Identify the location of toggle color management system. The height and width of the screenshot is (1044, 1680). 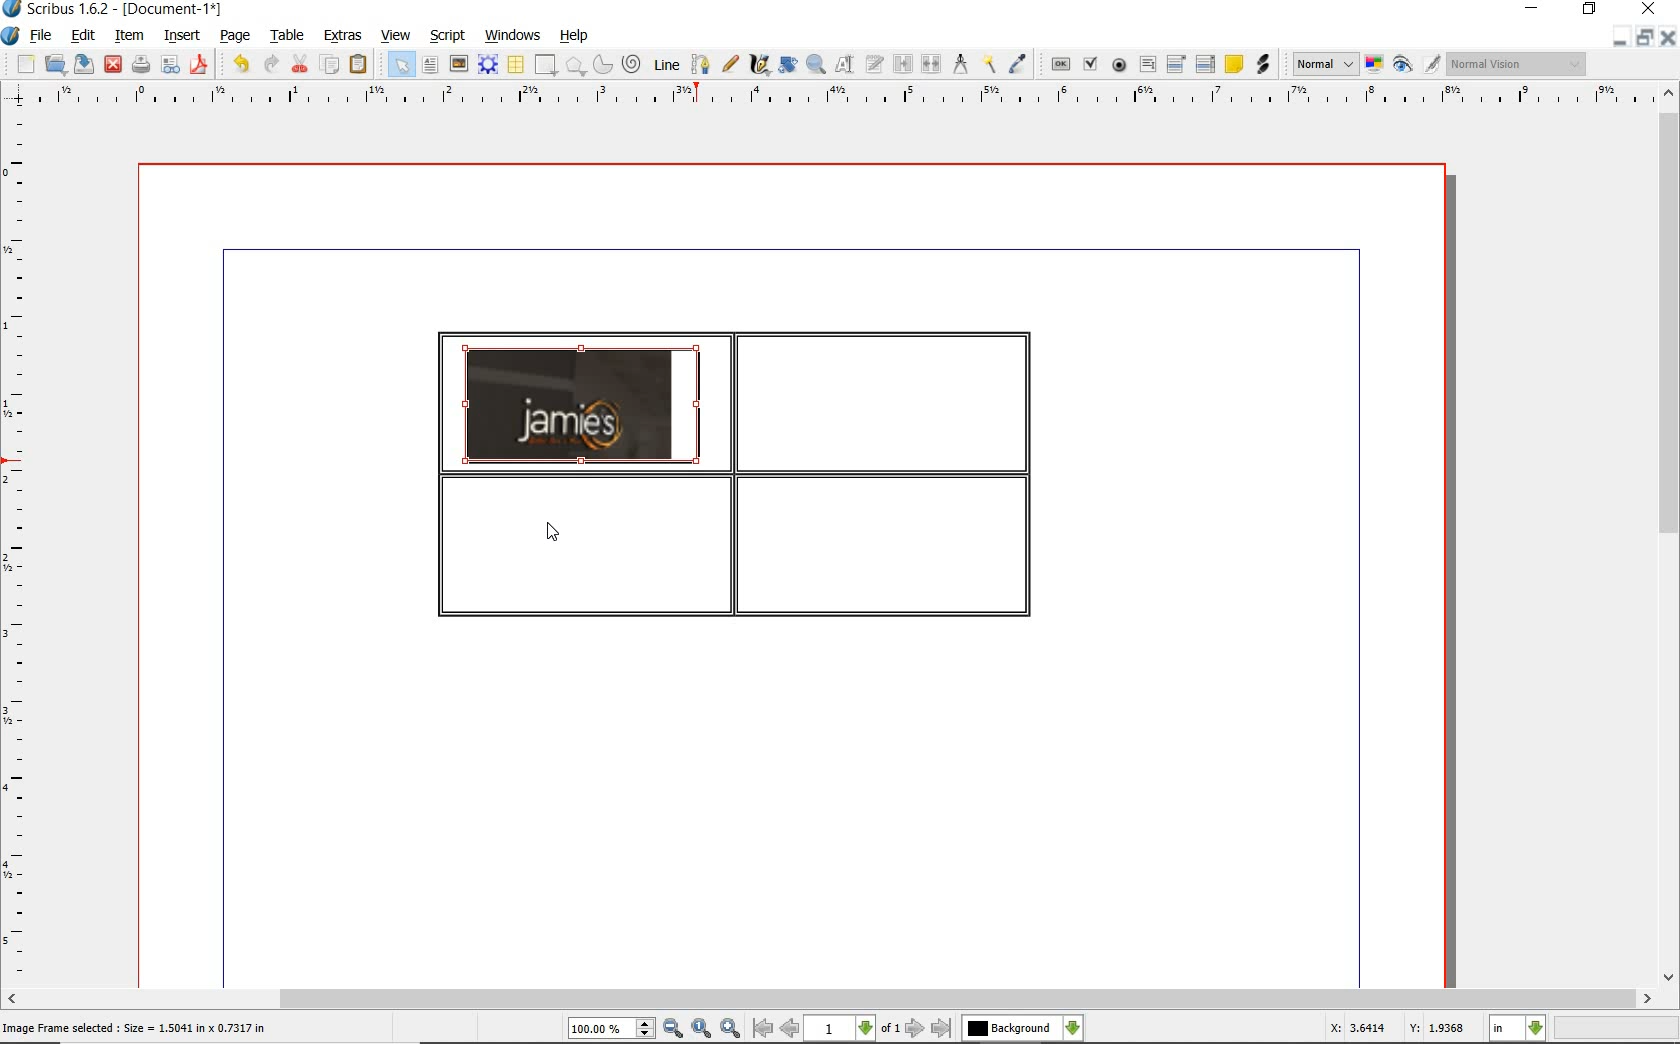
(1376, 66).